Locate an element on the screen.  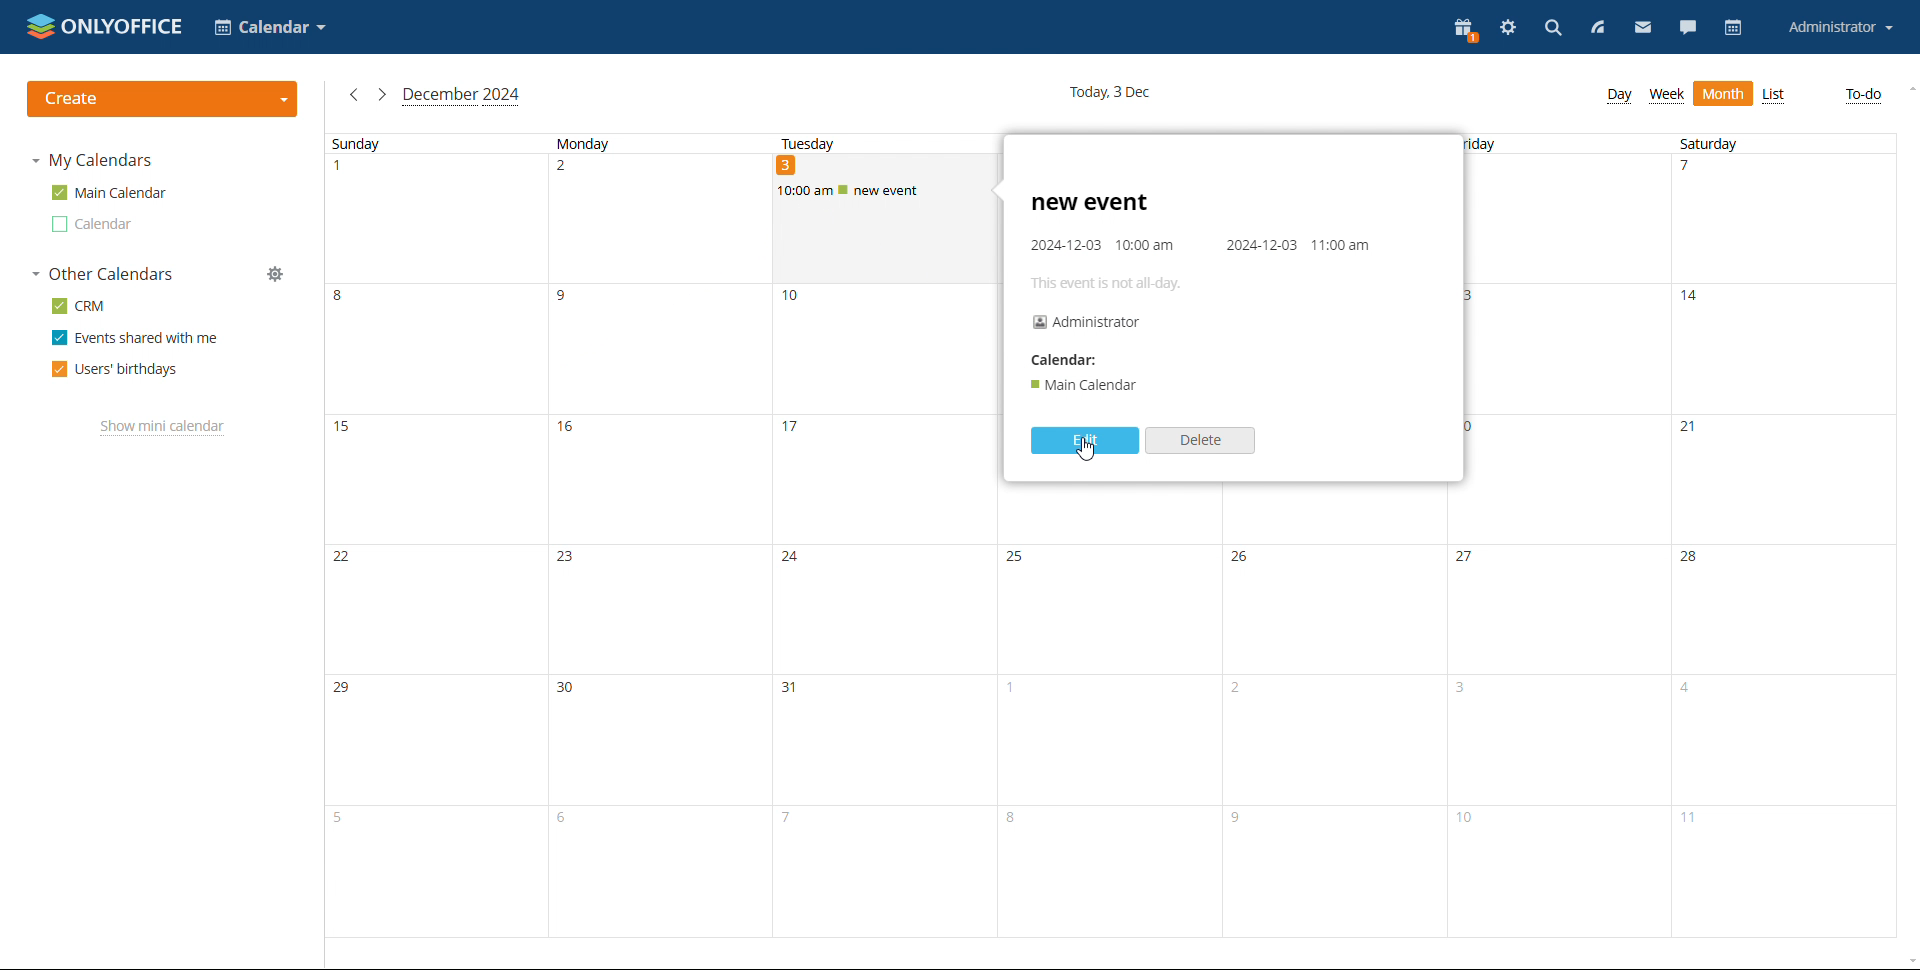
29 is located at coordinates (436, 741).